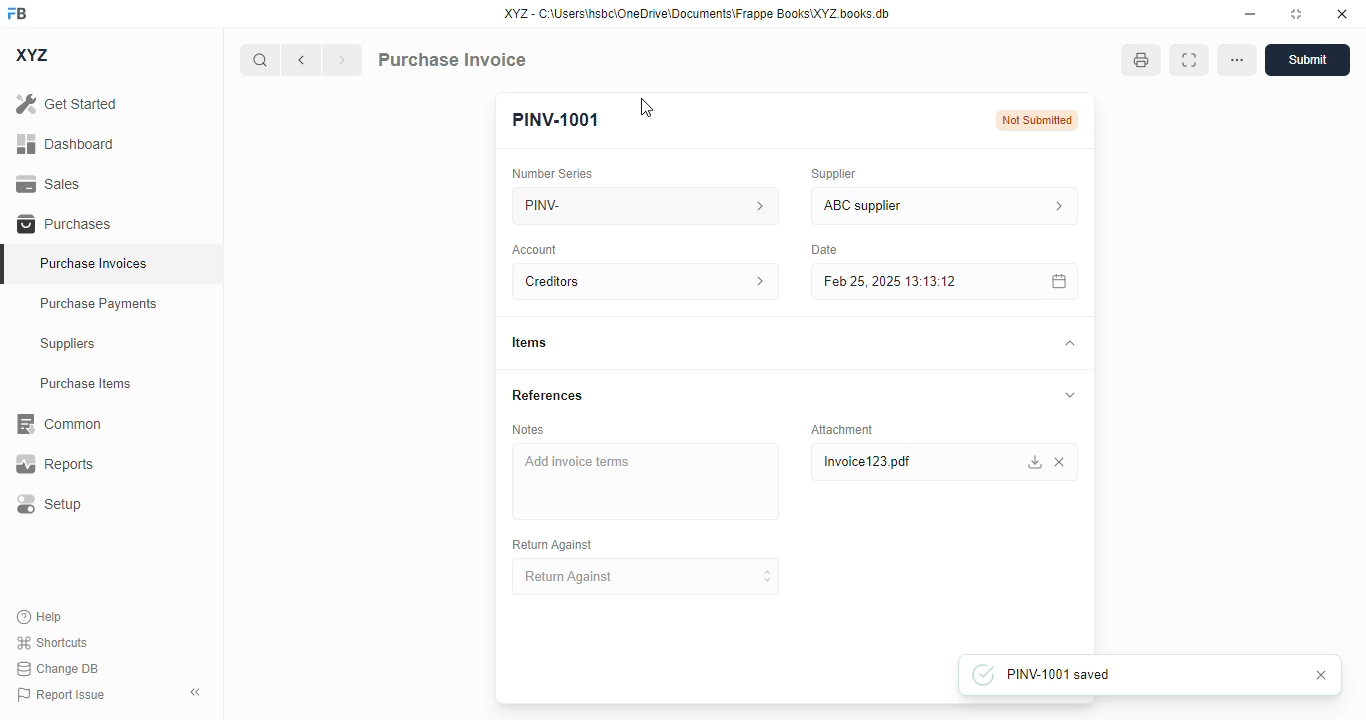  Describe the element at coordinates (1064, 462) in the screenshot. I see `cancel` at that location.